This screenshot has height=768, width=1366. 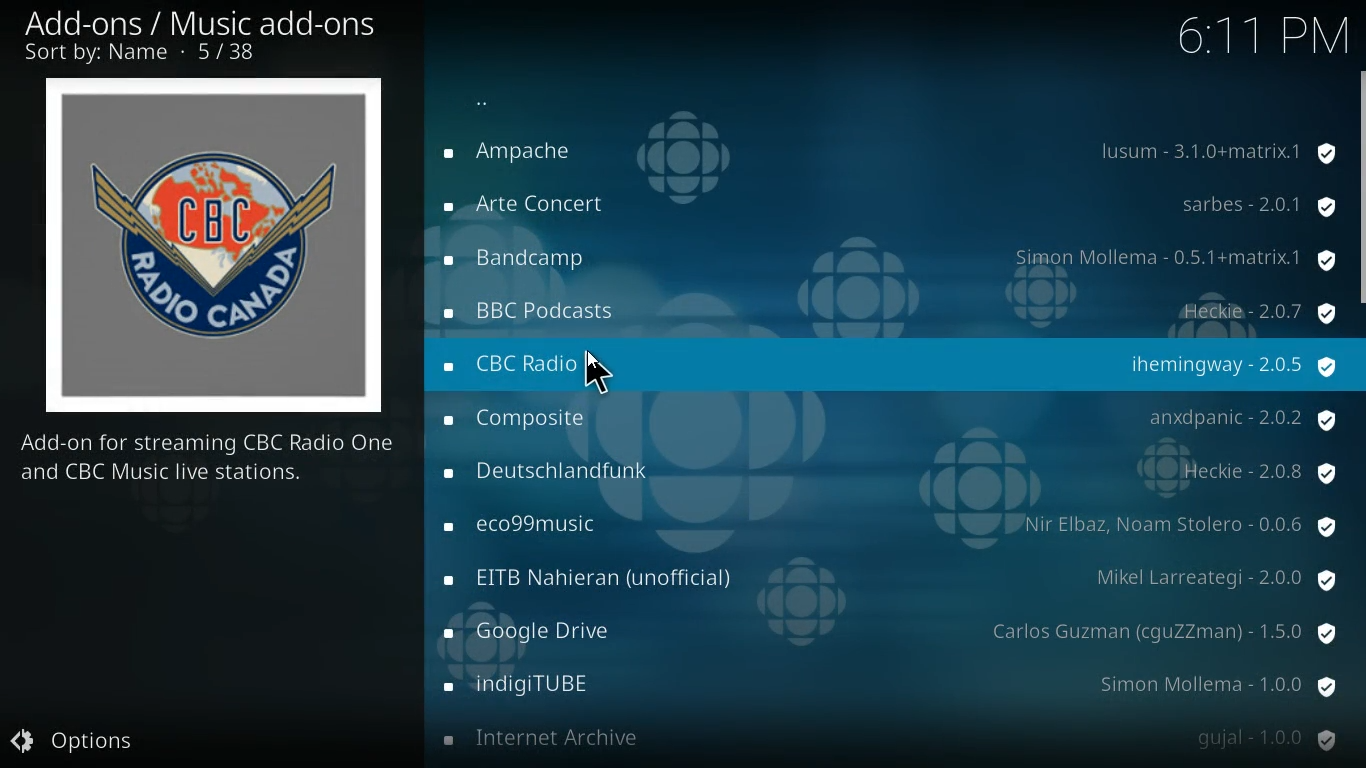 I want to click on radio name, so click(x=530, y=423).